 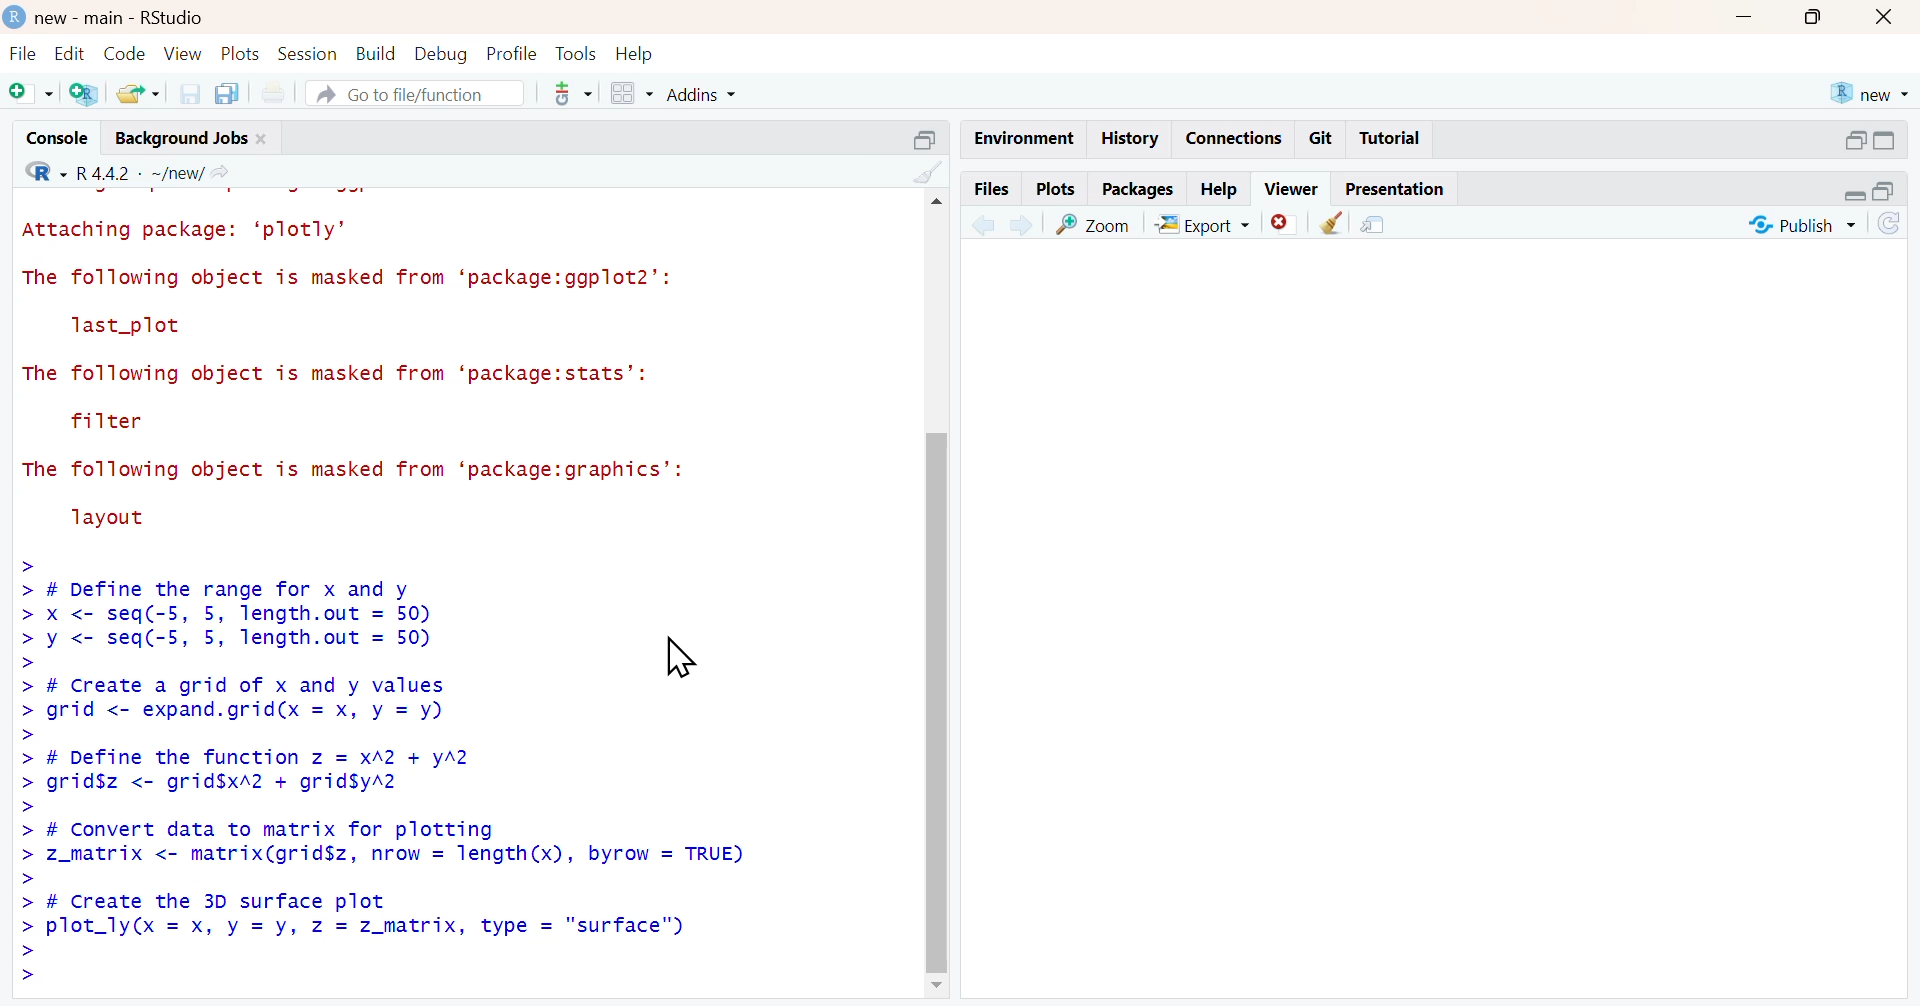 I want to click on > # Create a grid of x and y values, so click(x=235, y=686).